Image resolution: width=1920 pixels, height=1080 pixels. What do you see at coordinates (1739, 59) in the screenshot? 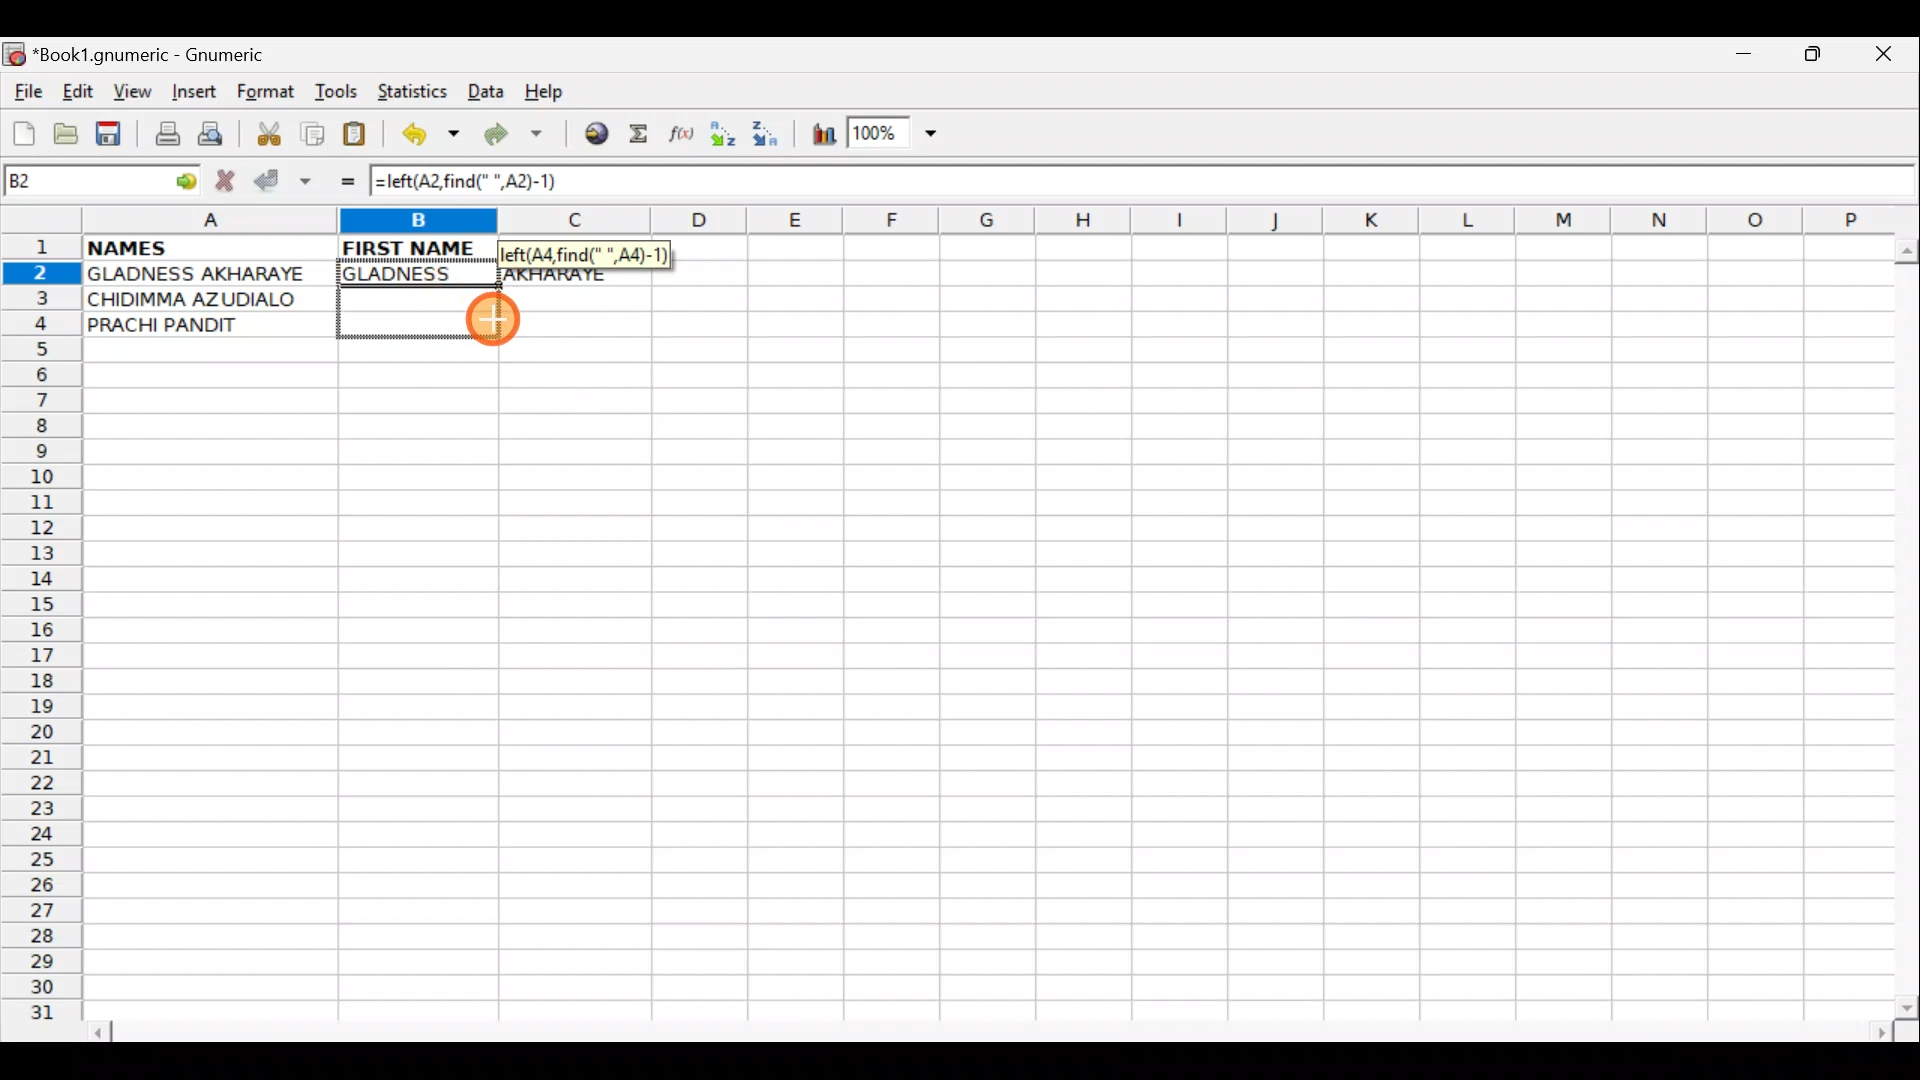
I see `Minimize` at bounding box center [1739, 59].